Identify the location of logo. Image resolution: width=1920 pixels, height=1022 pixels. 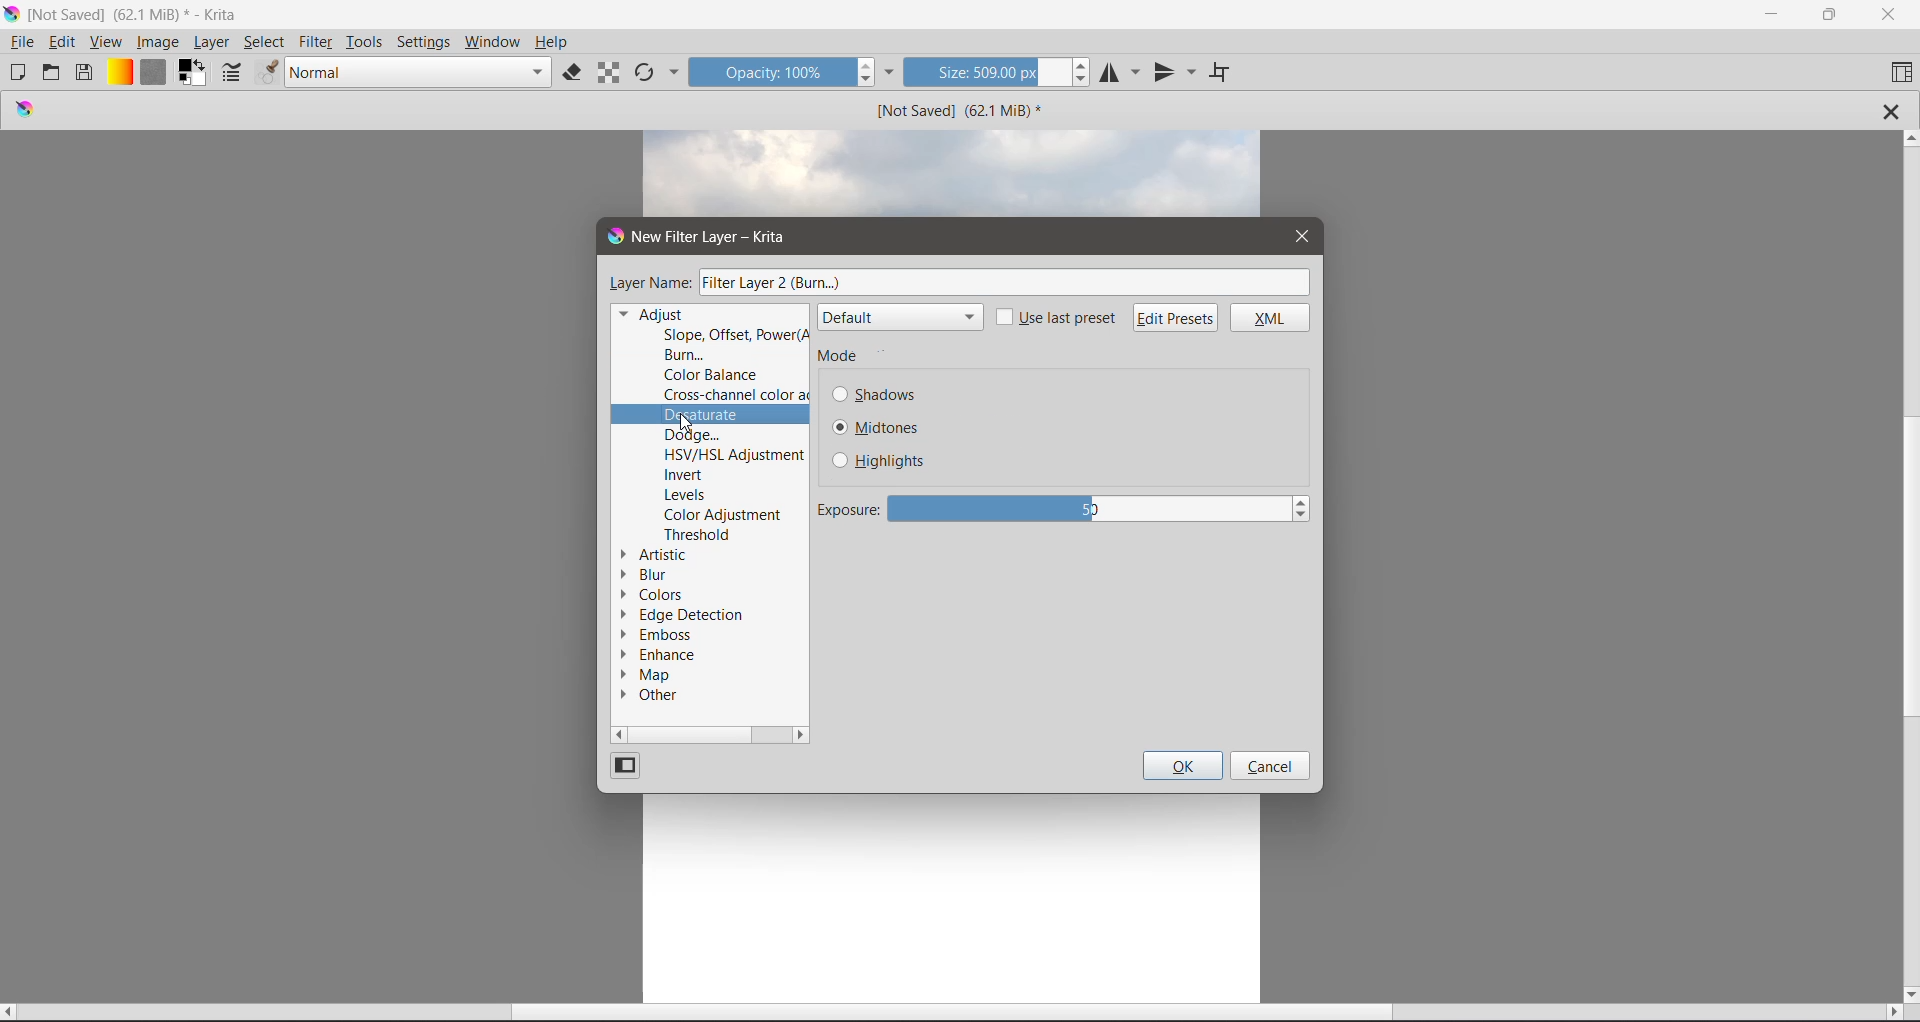
(25, 112).